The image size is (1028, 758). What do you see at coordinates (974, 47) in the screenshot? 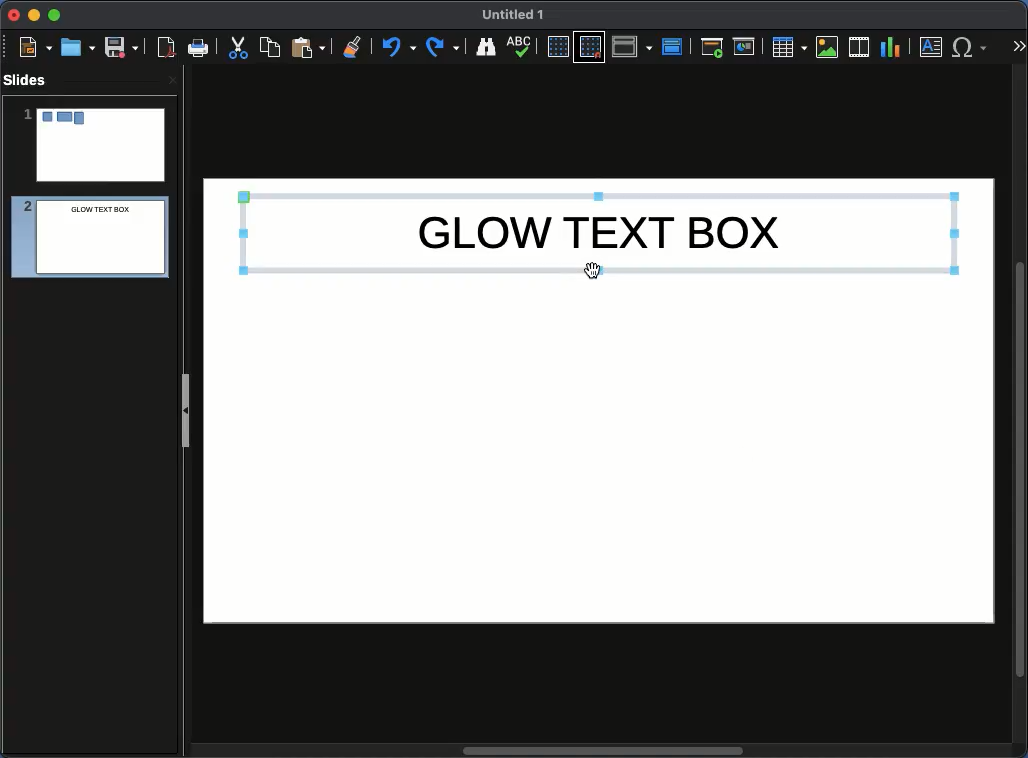
I see `Special characters` at bounding box center [974, 47].